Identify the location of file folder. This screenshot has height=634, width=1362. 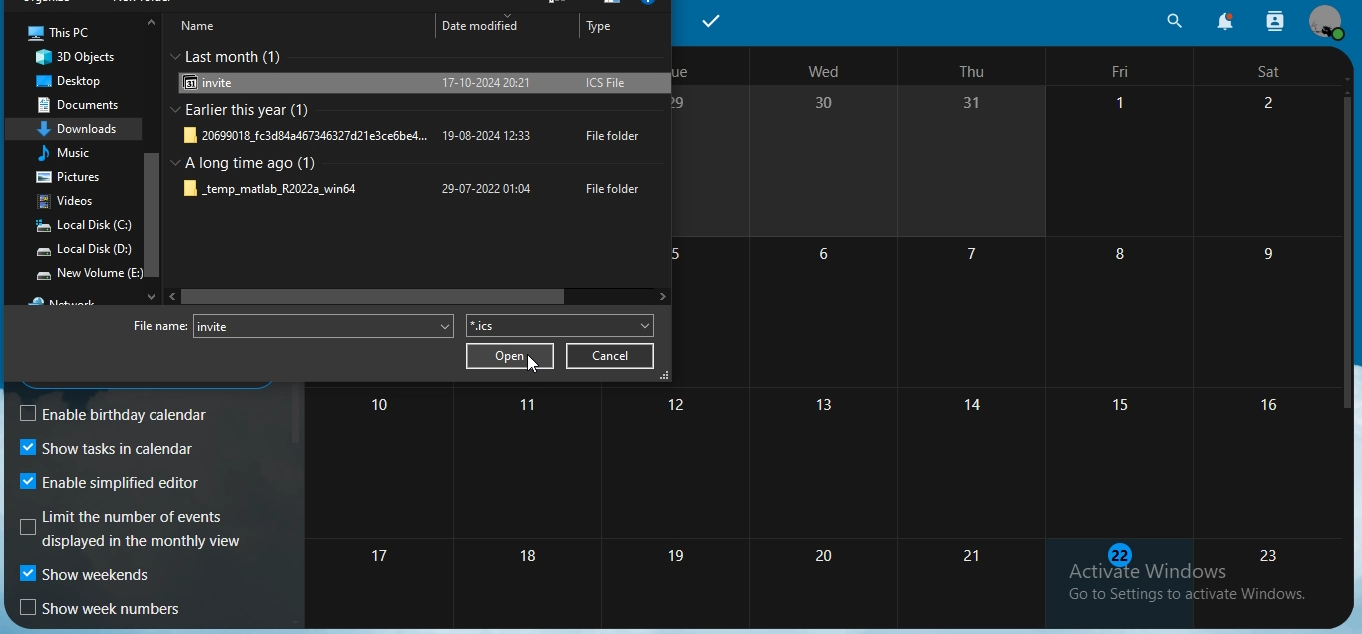
(413, 189).